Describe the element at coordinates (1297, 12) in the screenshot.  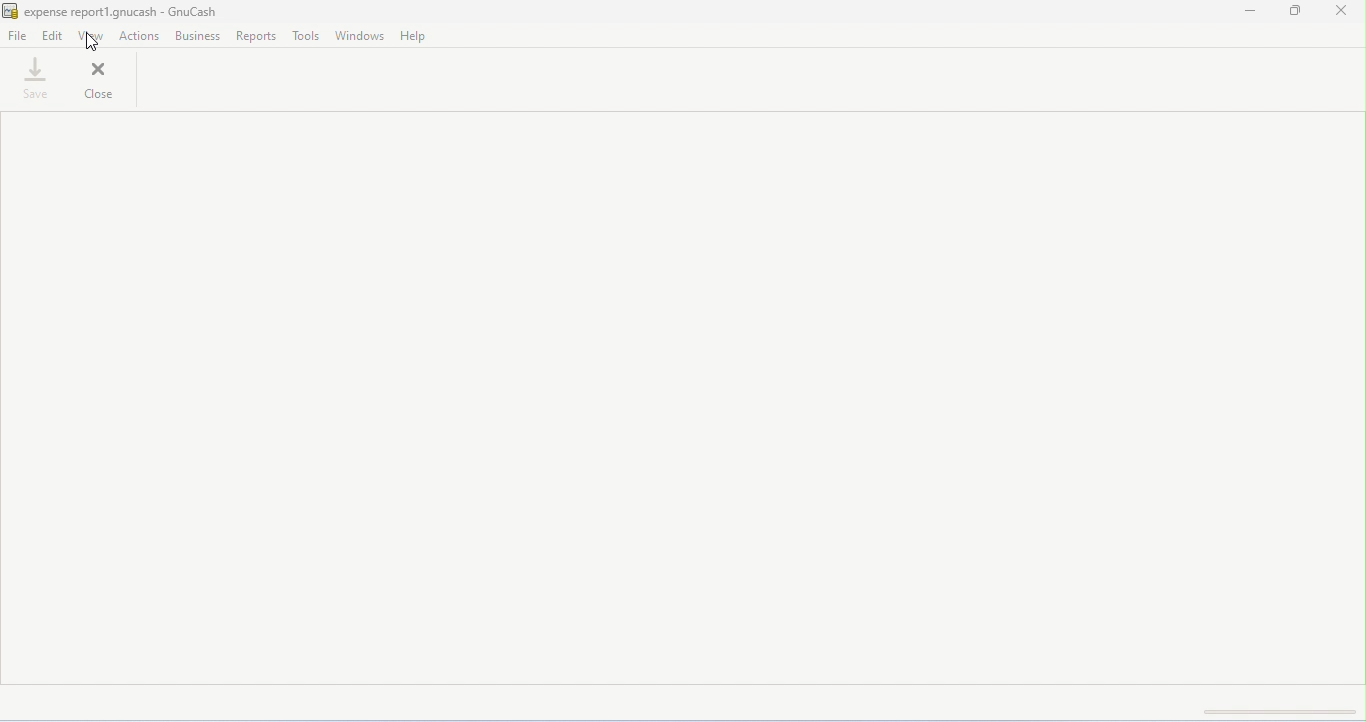
I see `minimize/maximize` at that location.